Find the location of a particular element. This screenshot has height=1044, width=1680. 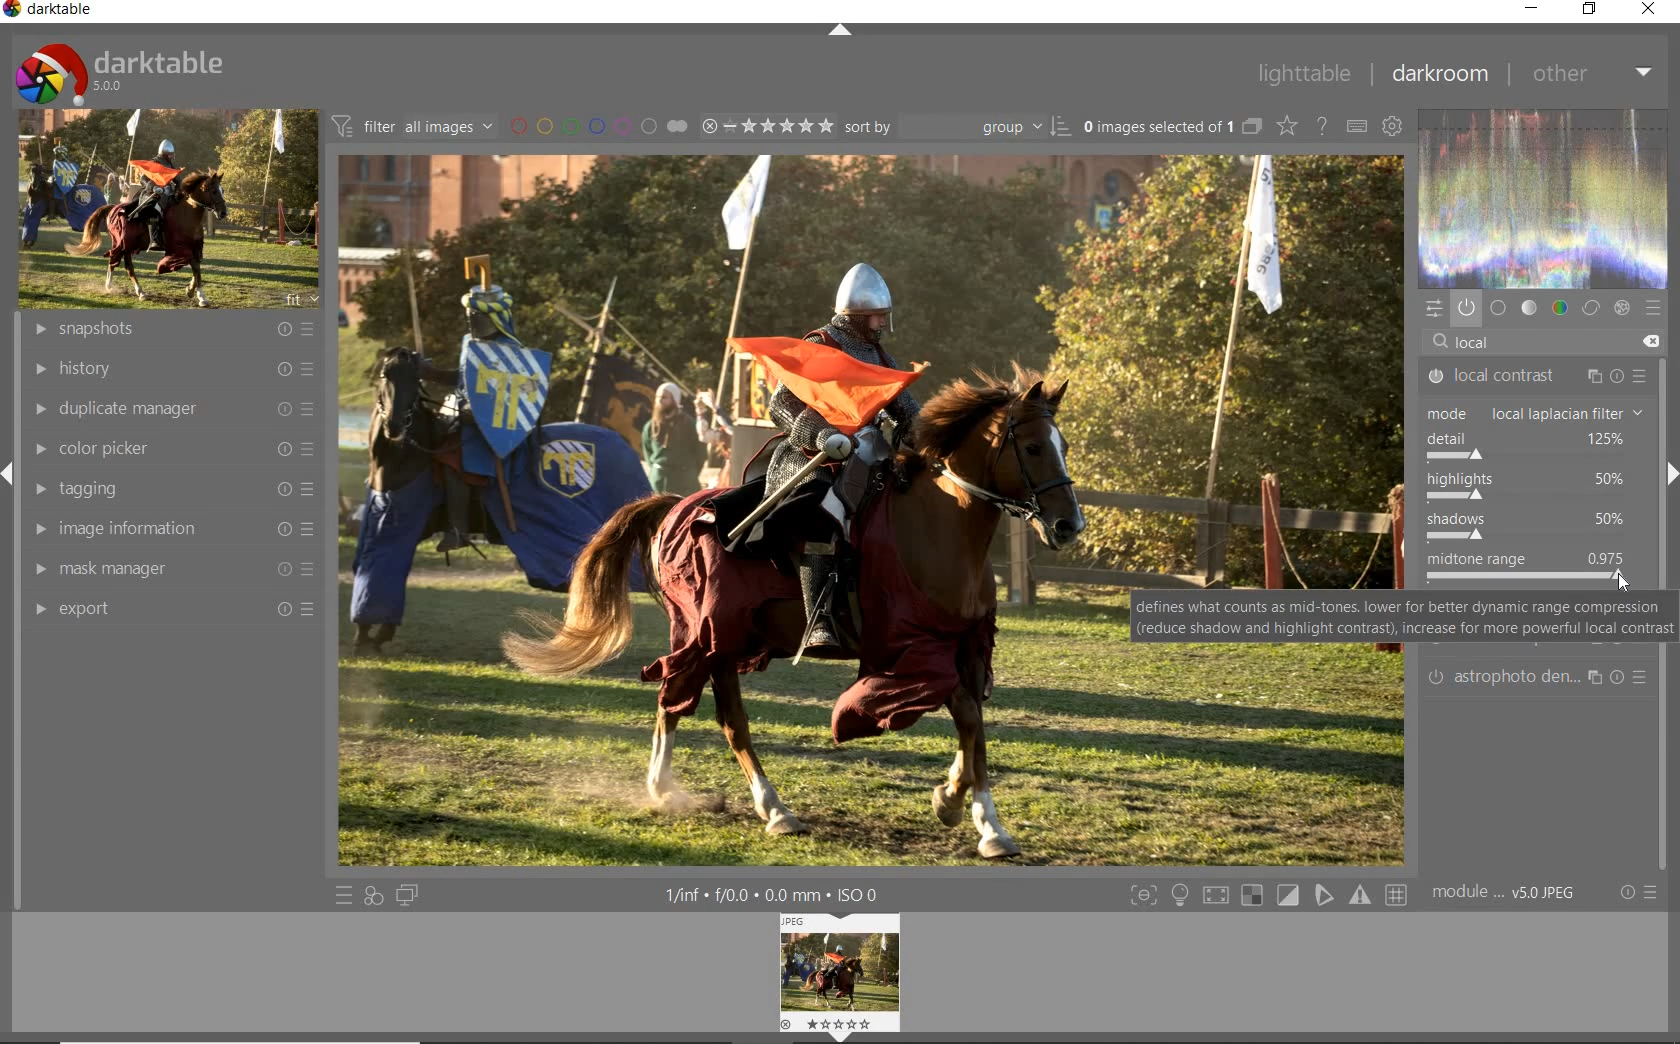

SHADOWS is located at coordinates (1540, 526).